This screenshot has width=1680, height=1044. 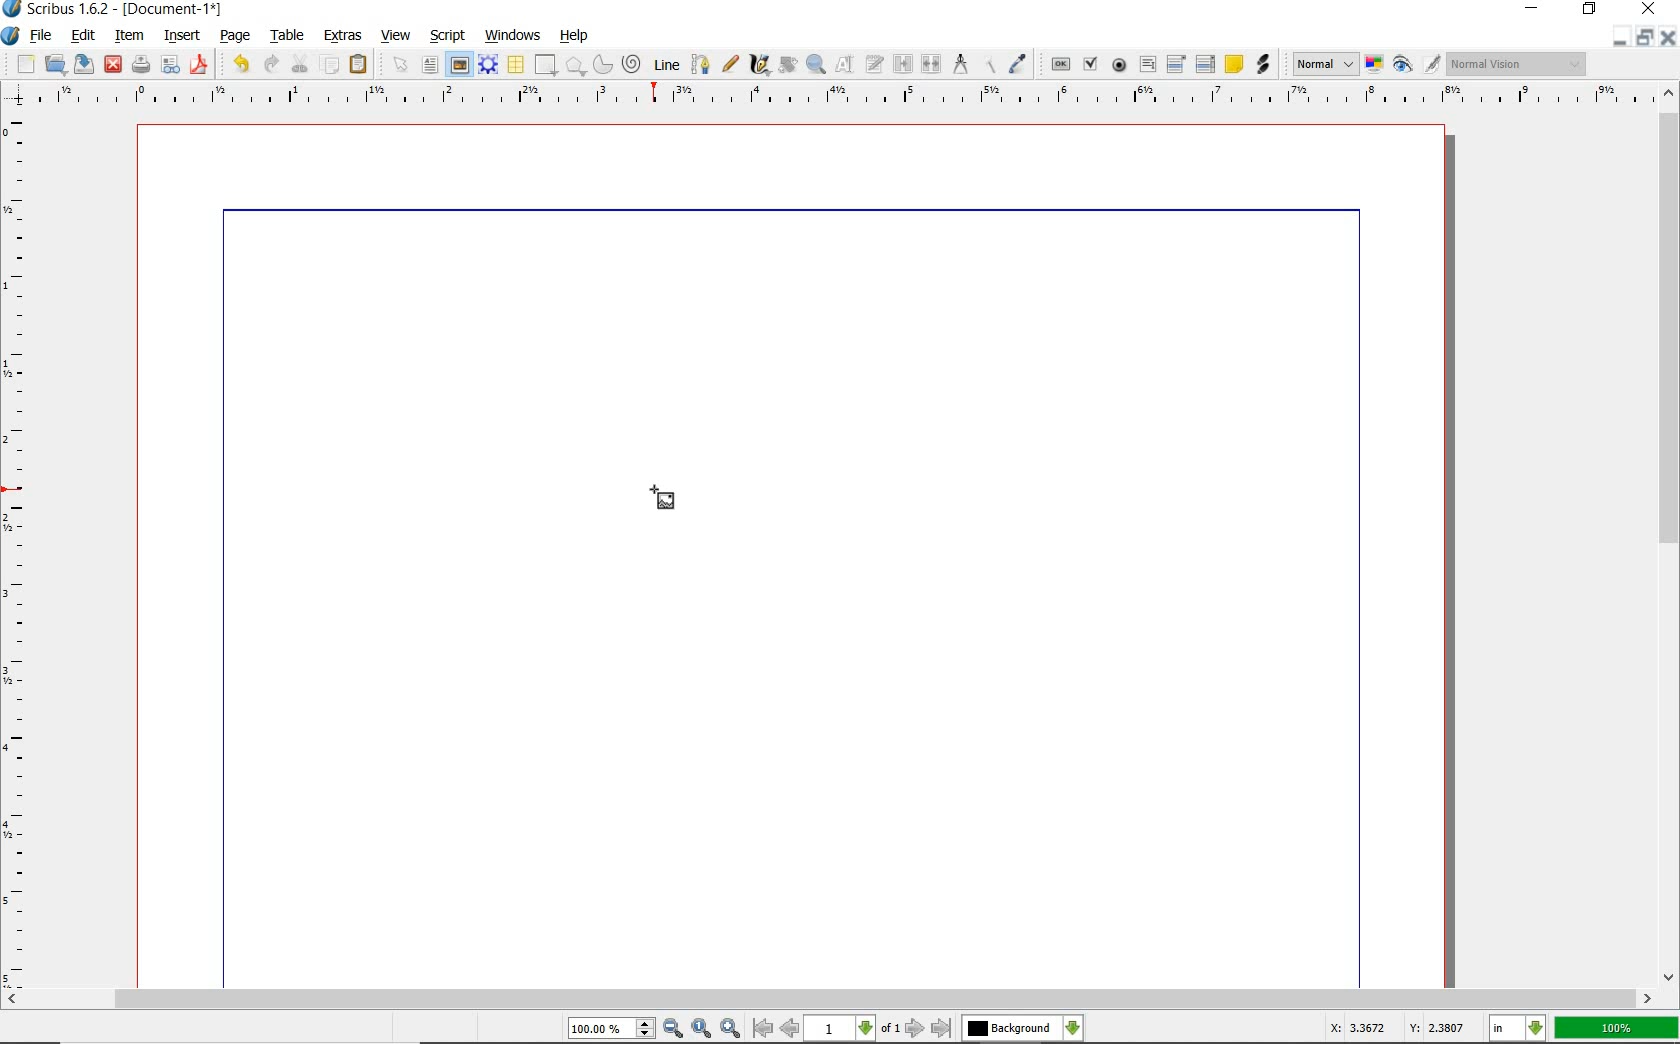 I want to click on Close, so click(x=1670, y=37).